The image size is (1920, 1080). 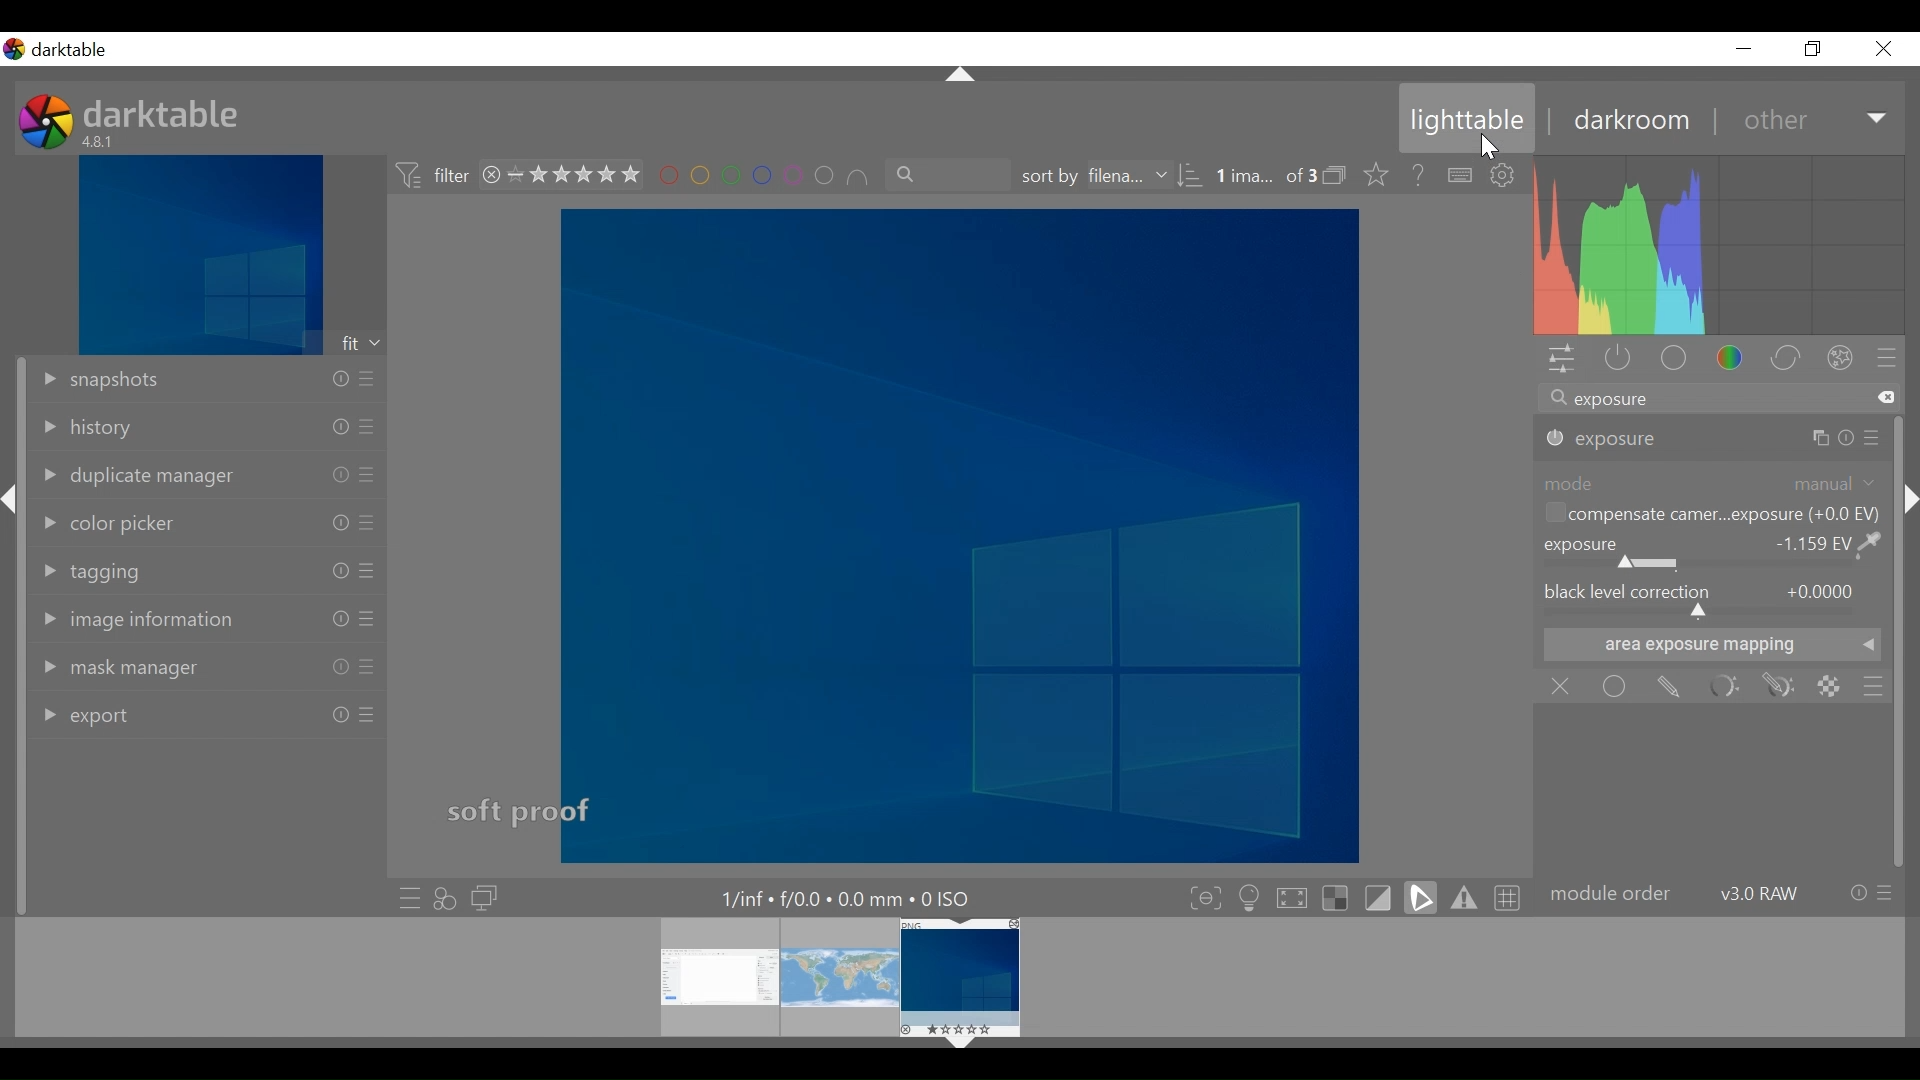 I want to click on presets, so click(x=365, y=379).